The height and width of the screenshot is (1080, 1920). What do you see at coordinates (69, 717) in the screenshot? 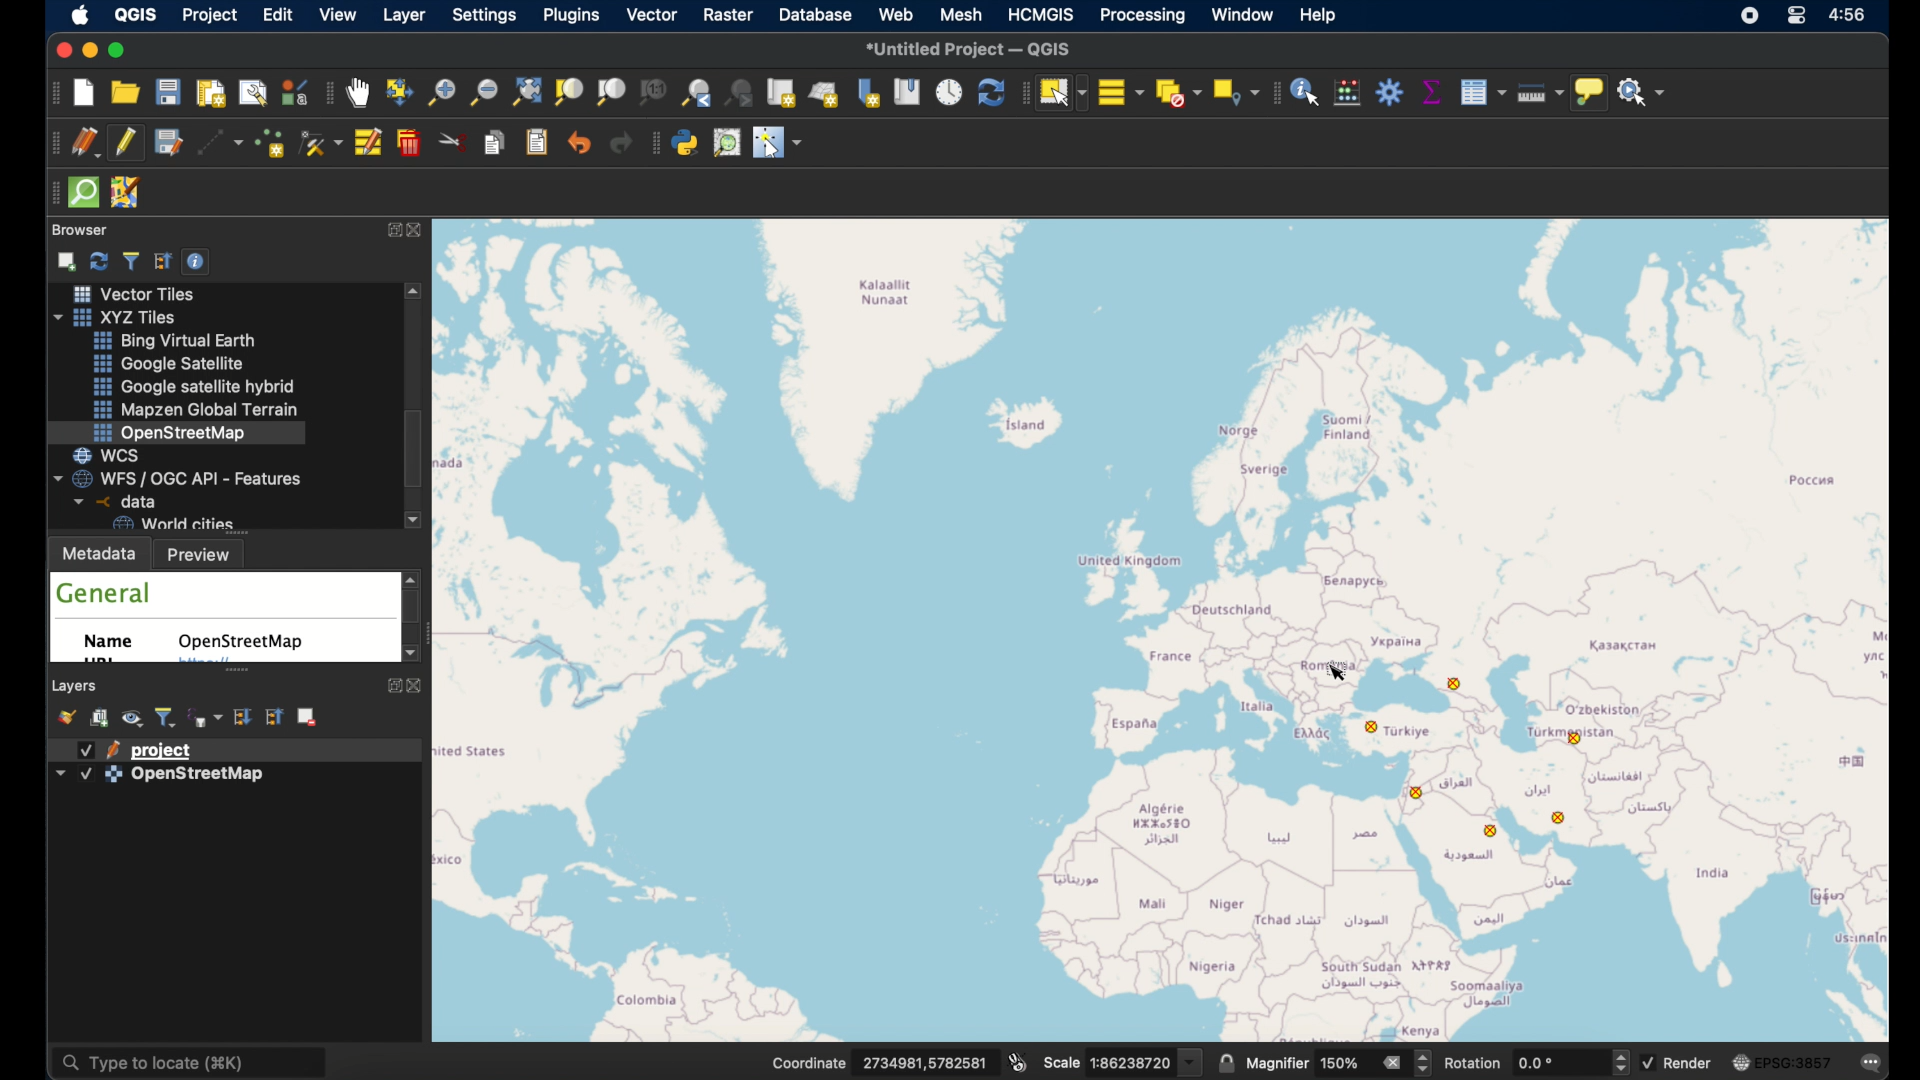
I see `open layer styling panel` at bounding box center [69, 717].